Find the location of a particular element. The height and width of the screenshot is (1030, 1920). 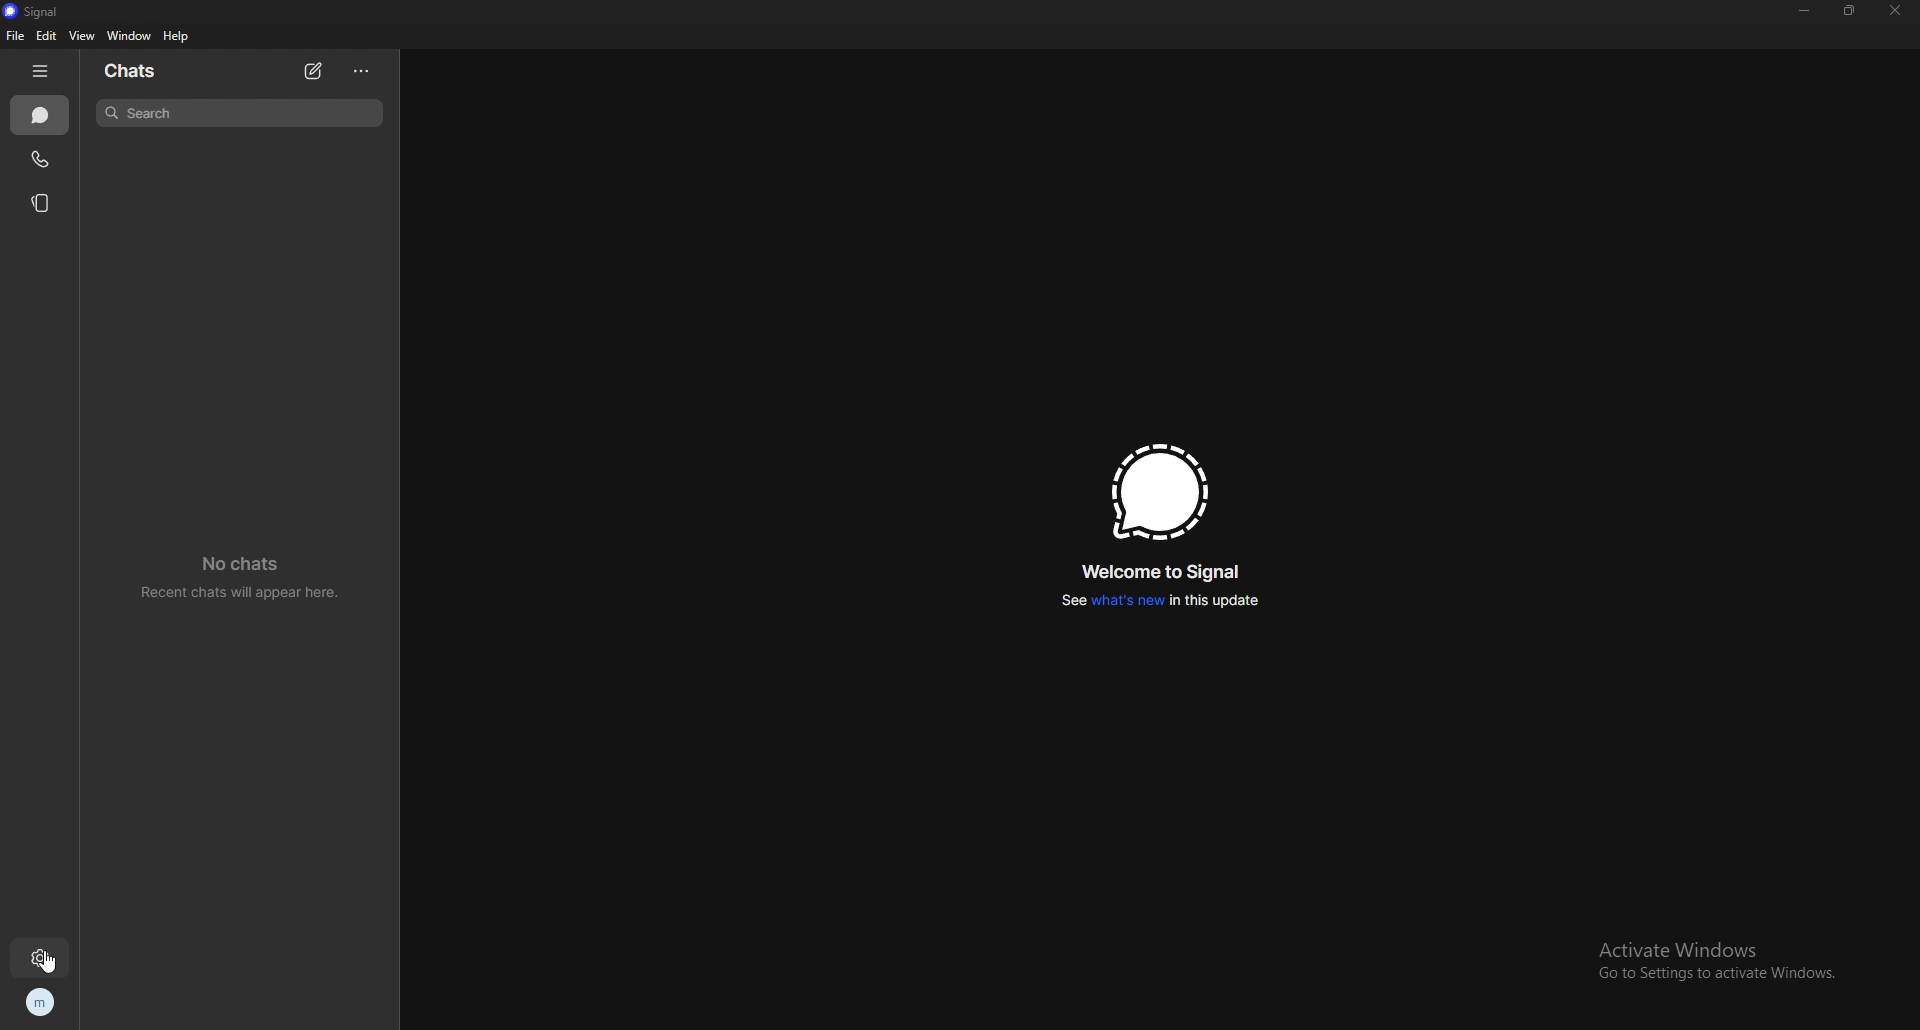

call is located at coordinates (39, 160).